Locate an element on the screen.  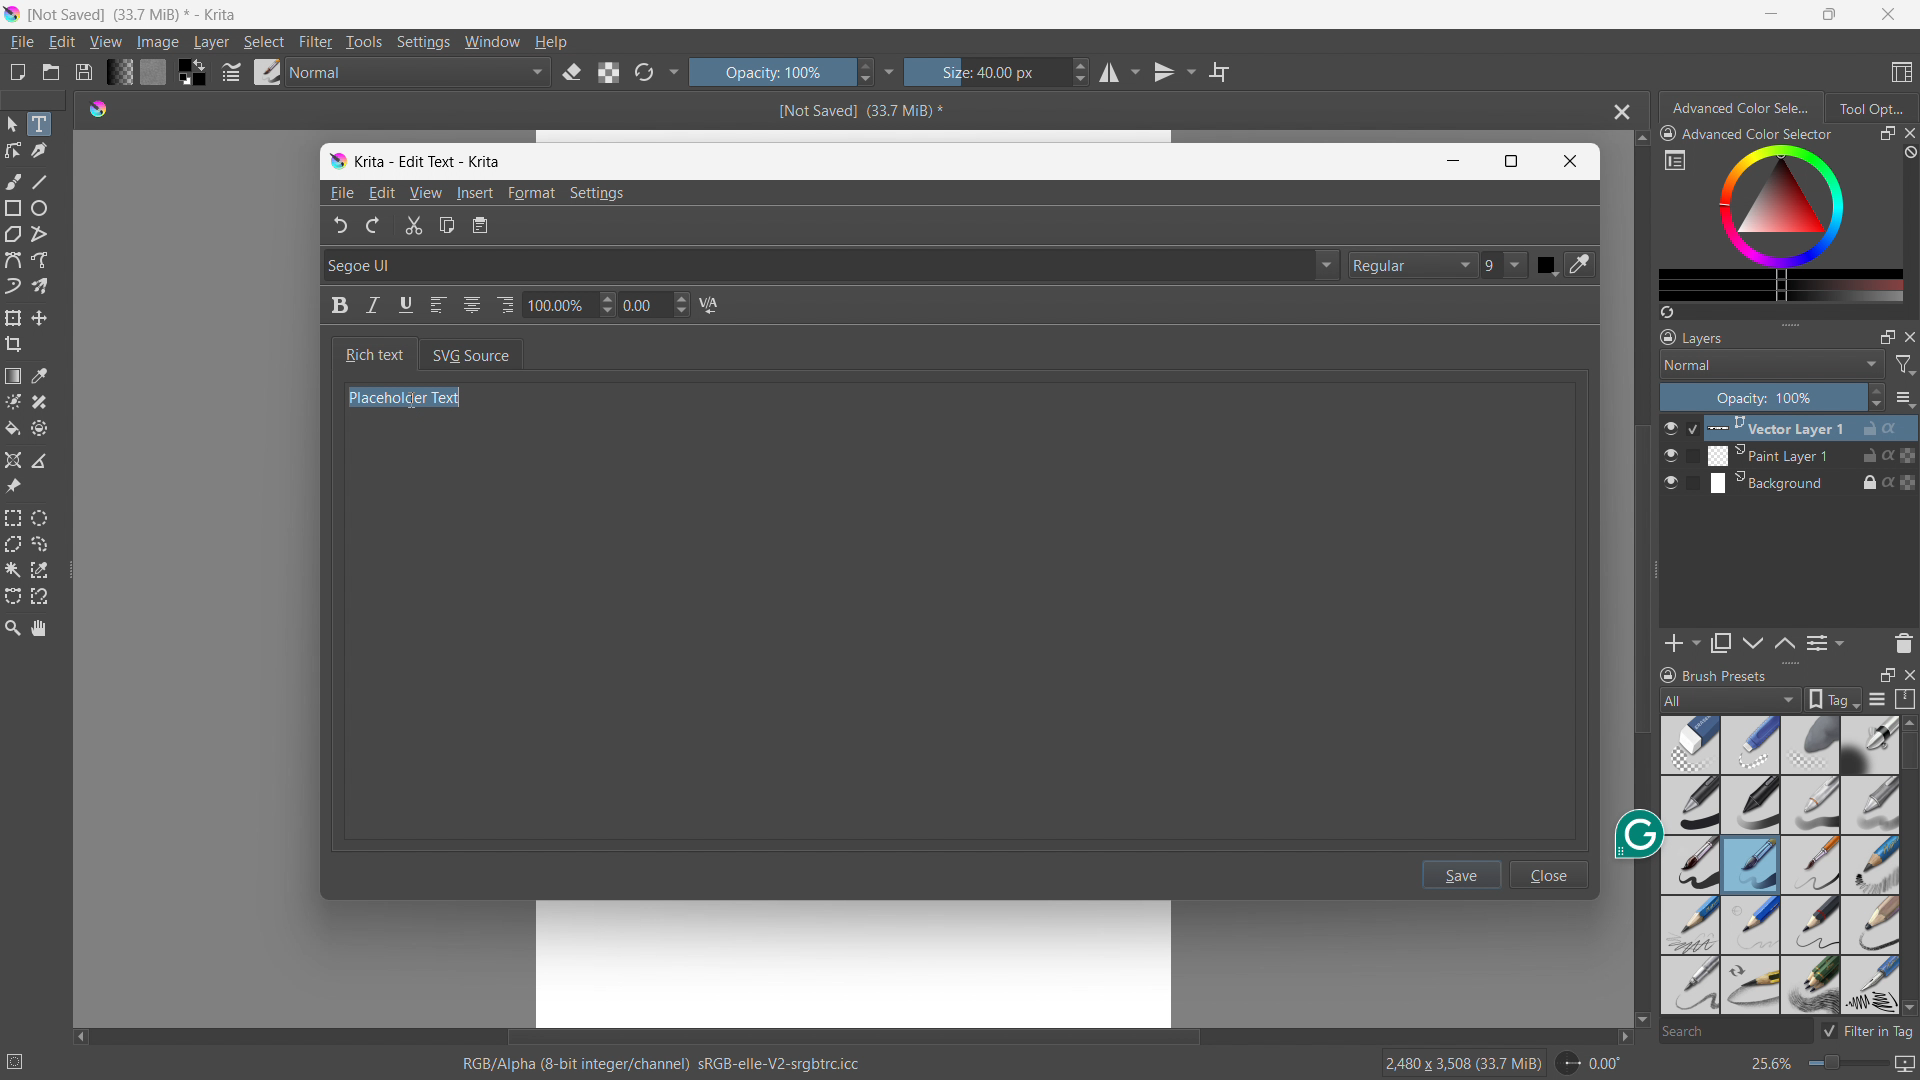
Vector Layer 1 is located at coordinates (1801, 427).